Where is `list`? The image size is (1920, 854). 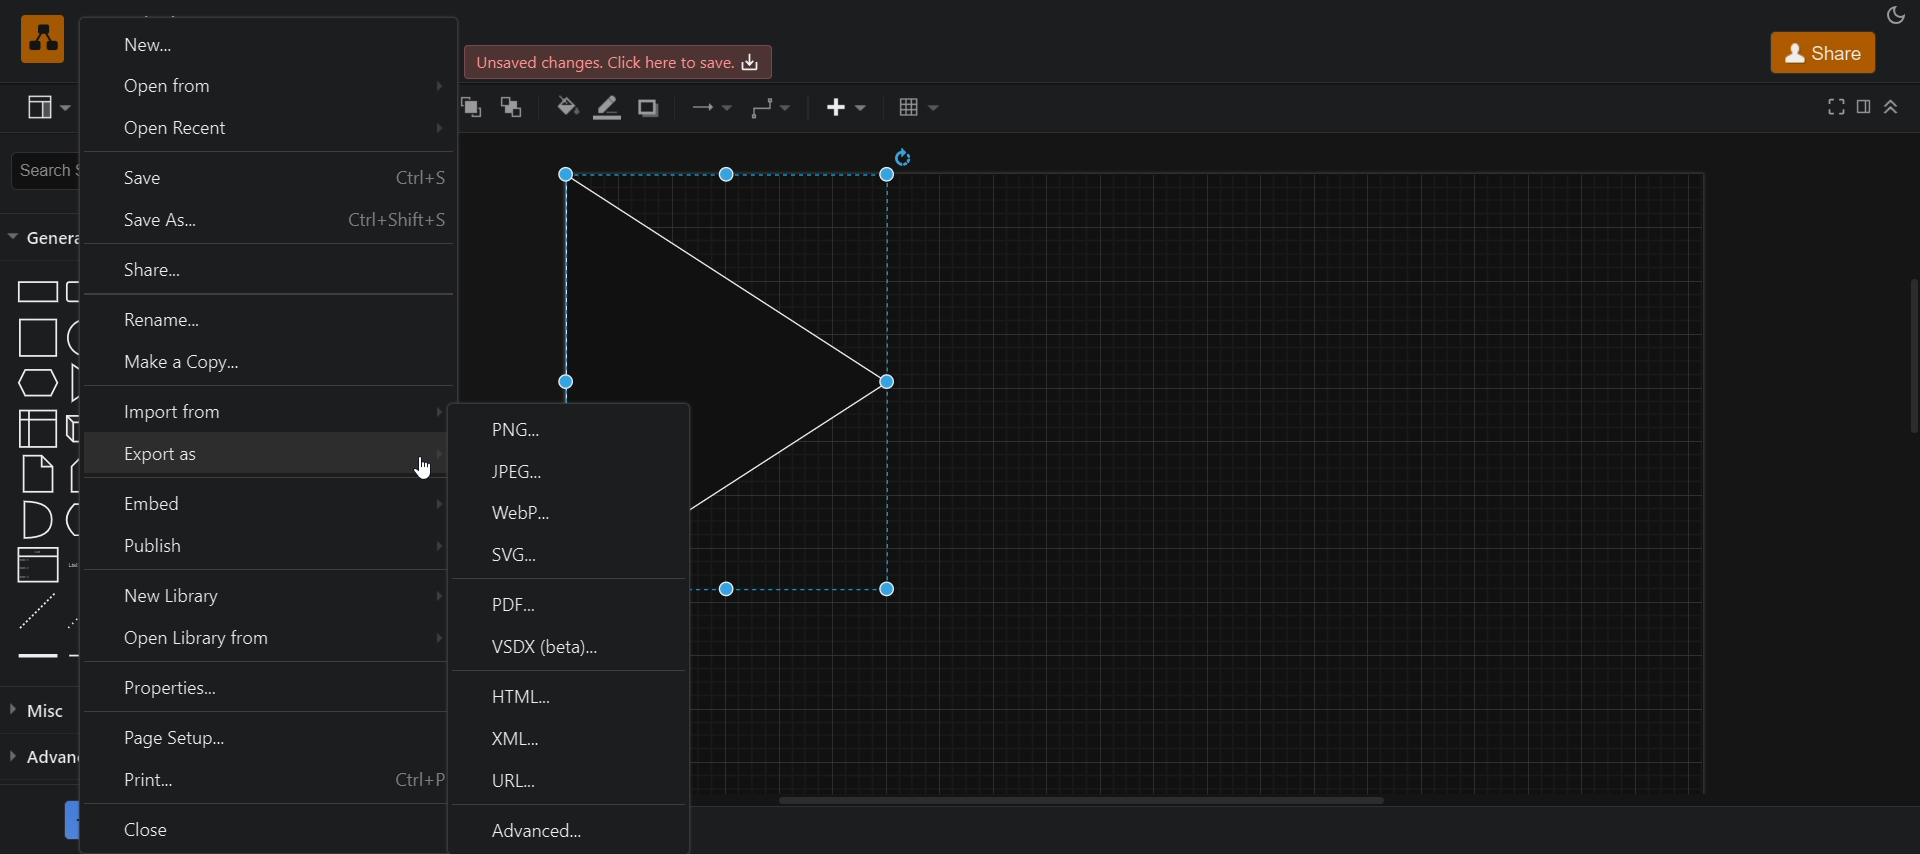 list is located at coordinates (38, 565).